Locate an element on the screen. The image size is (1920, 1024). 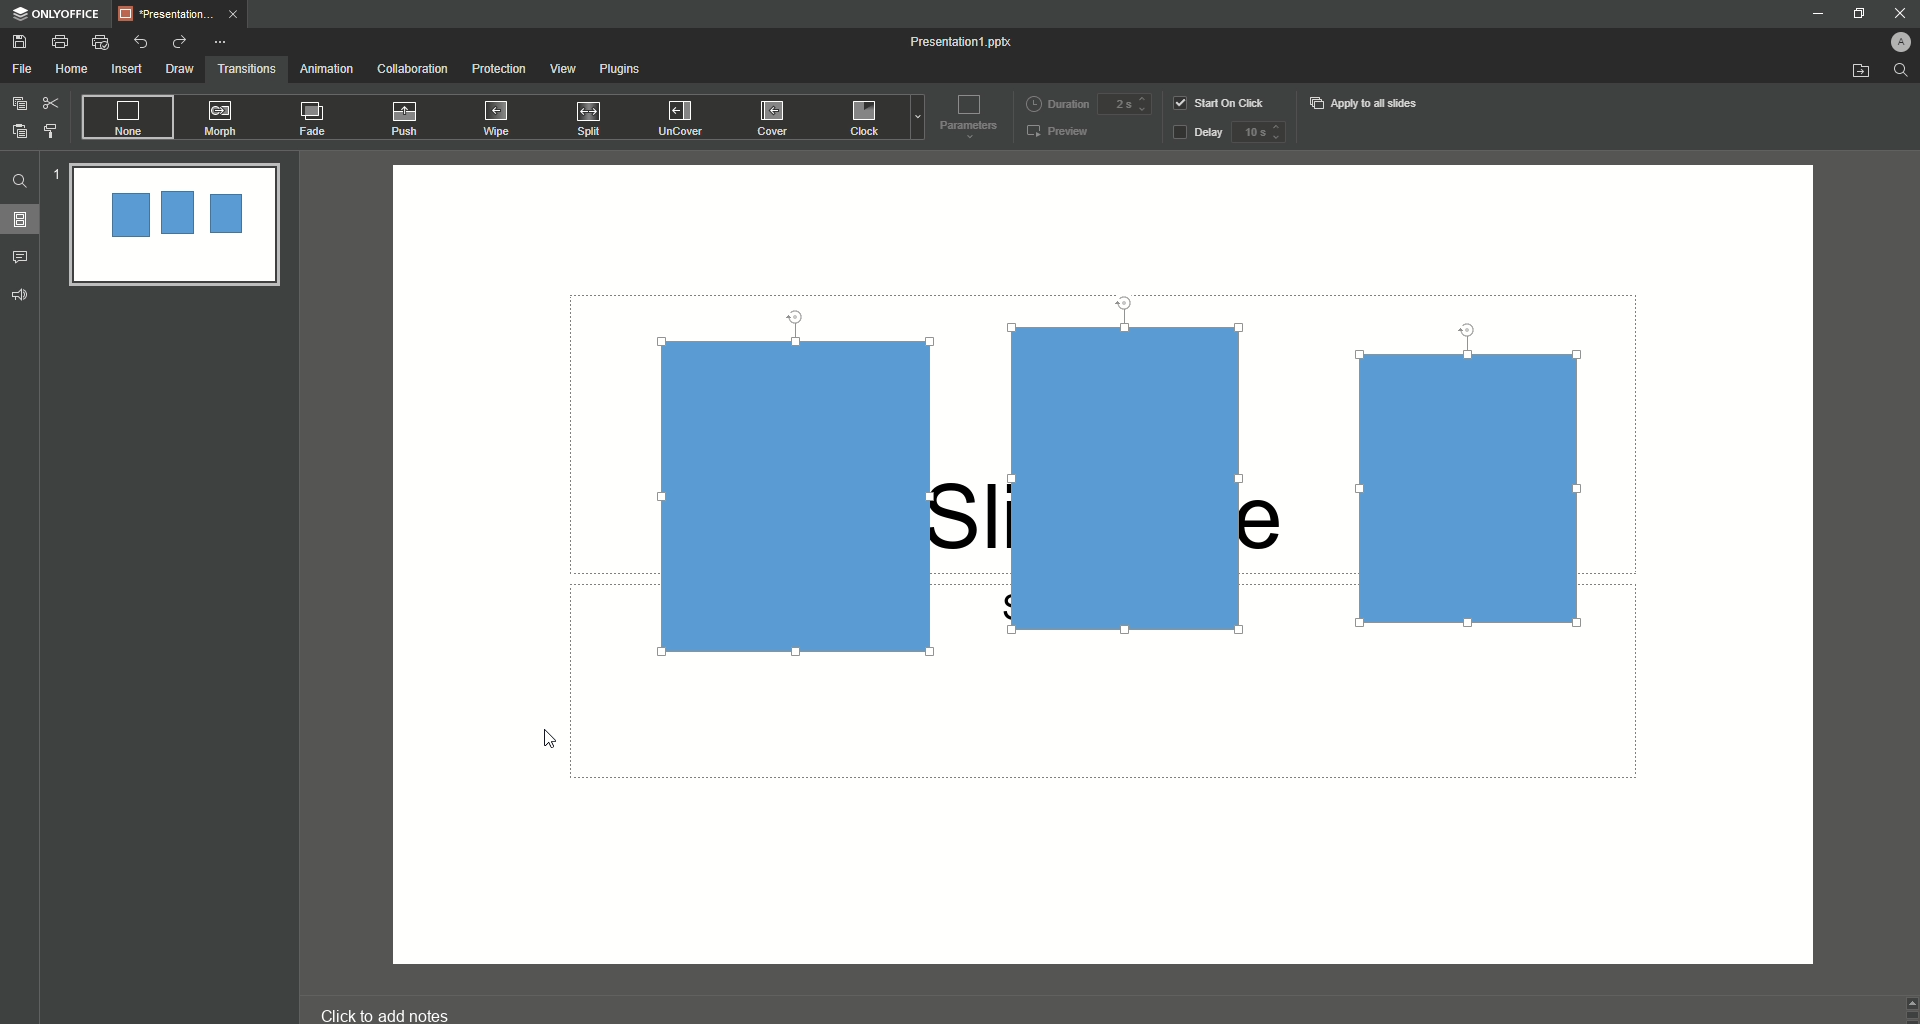
Undo is located at coordinates (142, 41).